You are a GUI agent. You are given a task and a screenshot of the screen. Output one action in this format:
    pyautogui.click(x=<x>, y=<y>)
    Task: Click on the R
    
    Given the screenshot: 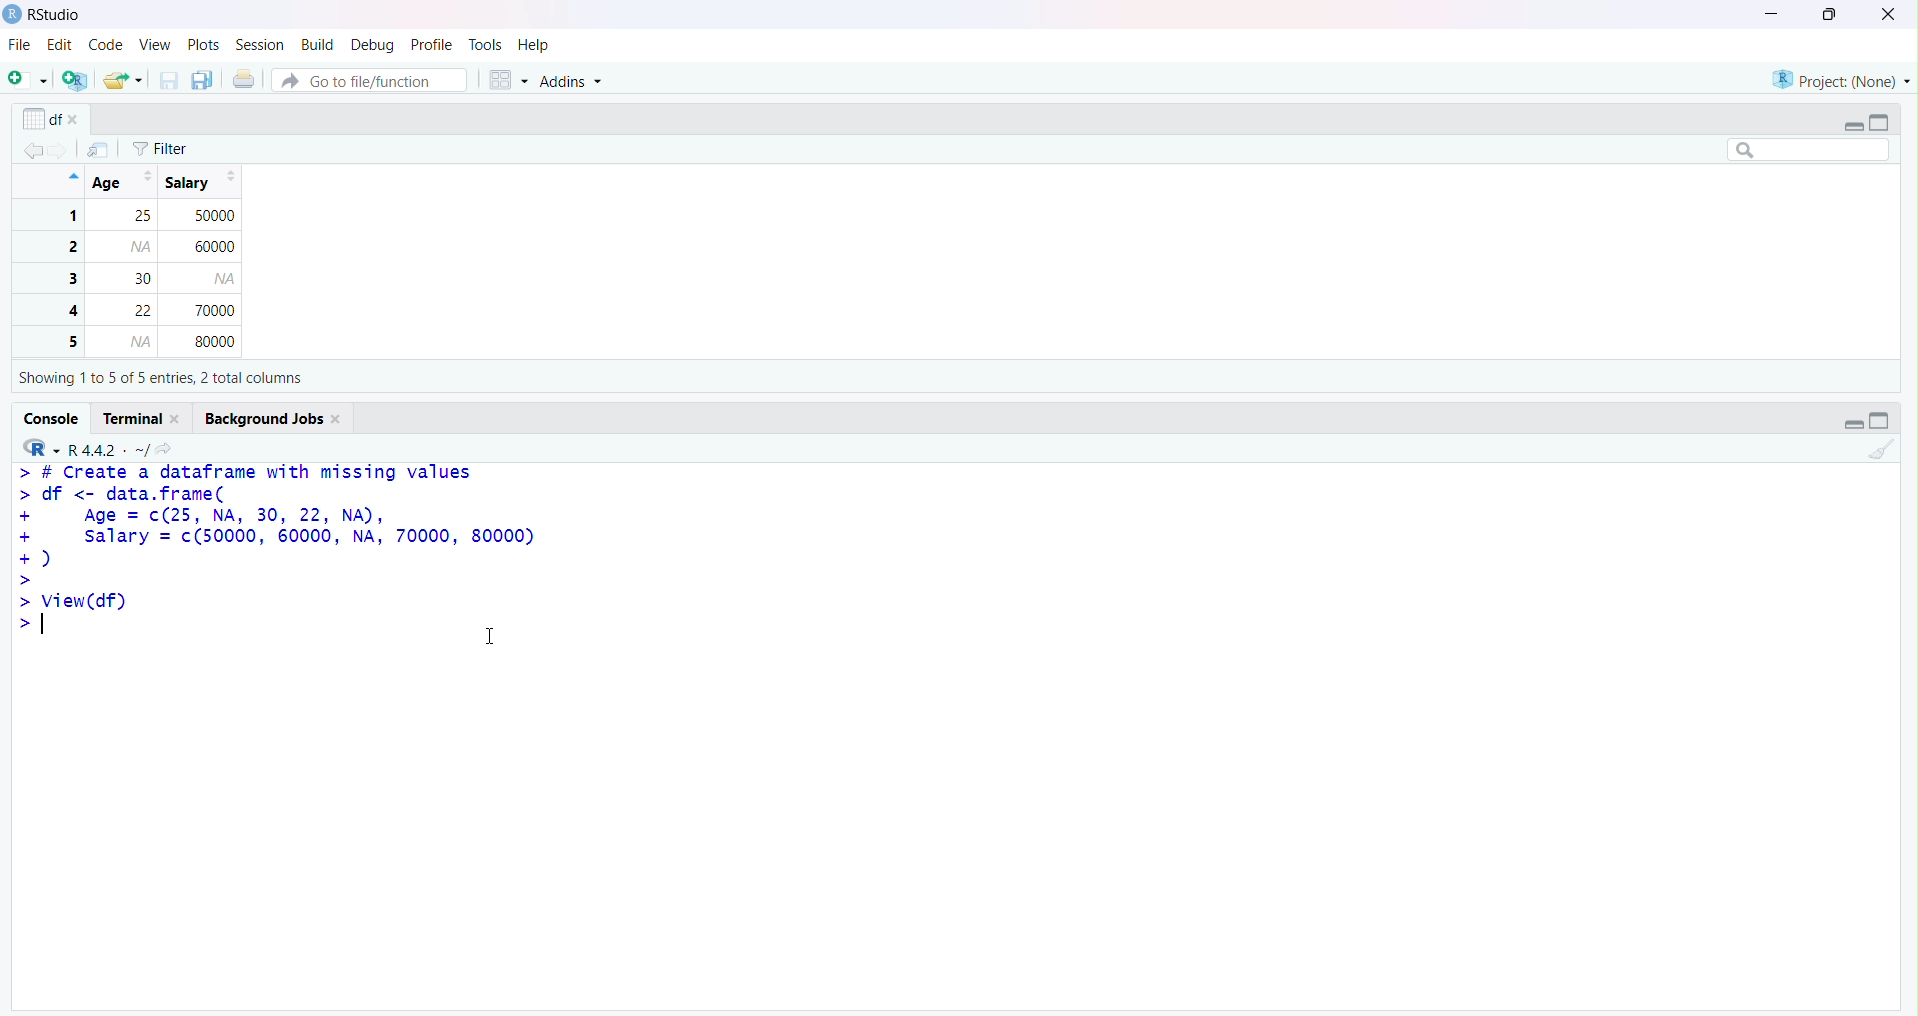 What is the action you would take?
    pyautogui.click(x=37, y=445)
    